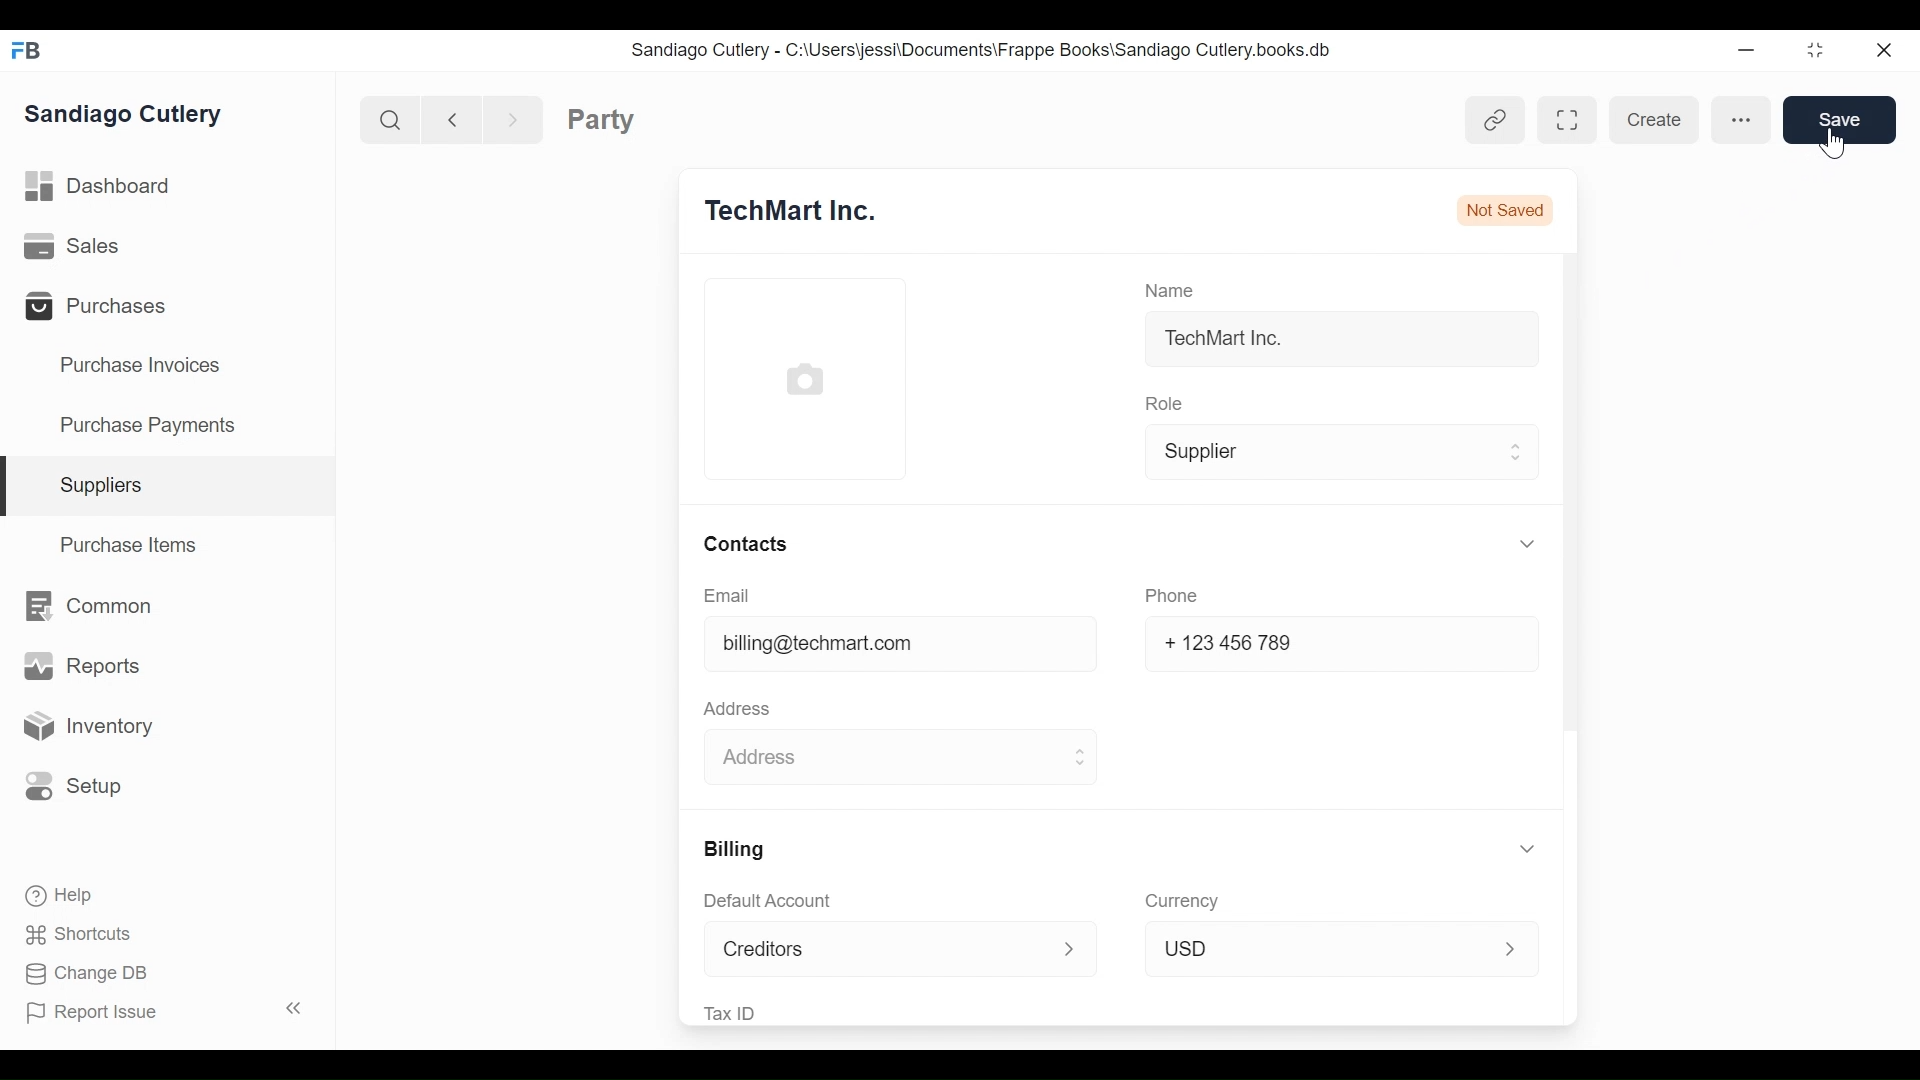 This screenshot has width=1920, height=1080. Describe the element at coordinates (67, 895) in the screenshot. I see ` Help` at that location.